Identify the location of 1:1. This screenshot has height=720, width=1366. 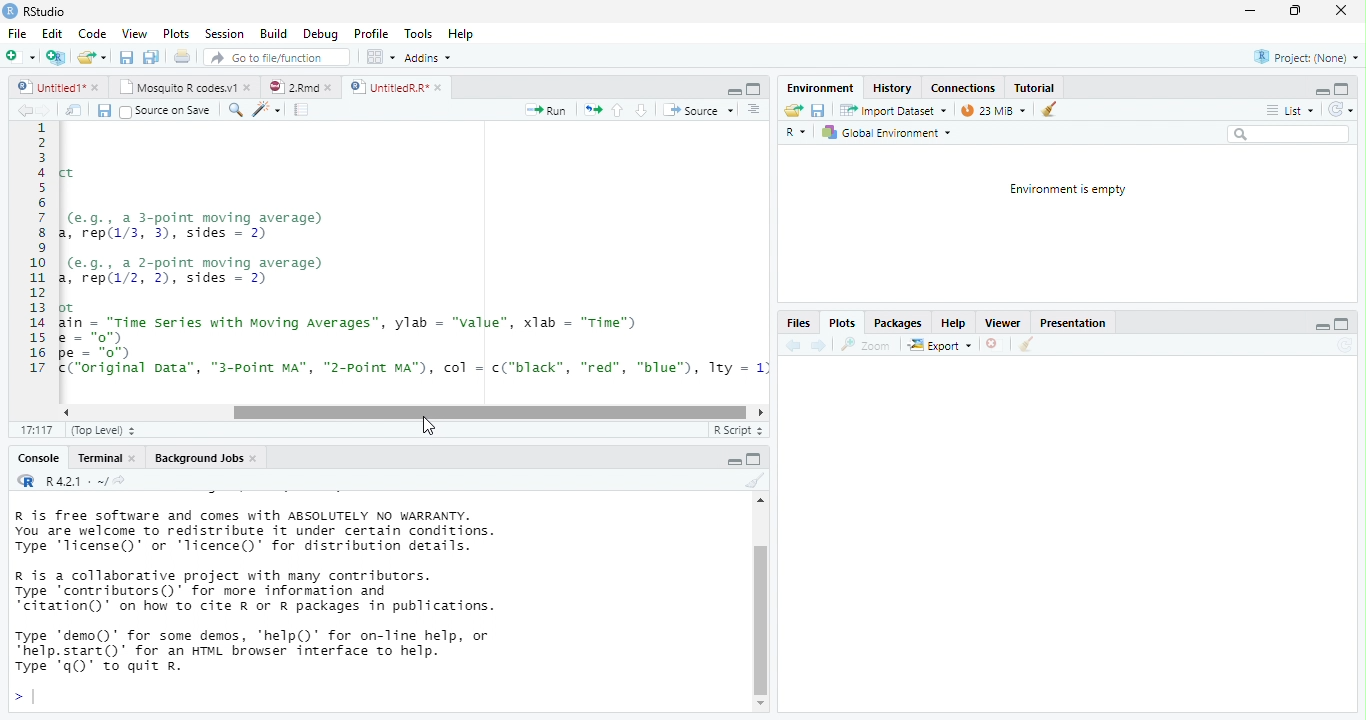
(34, 431).